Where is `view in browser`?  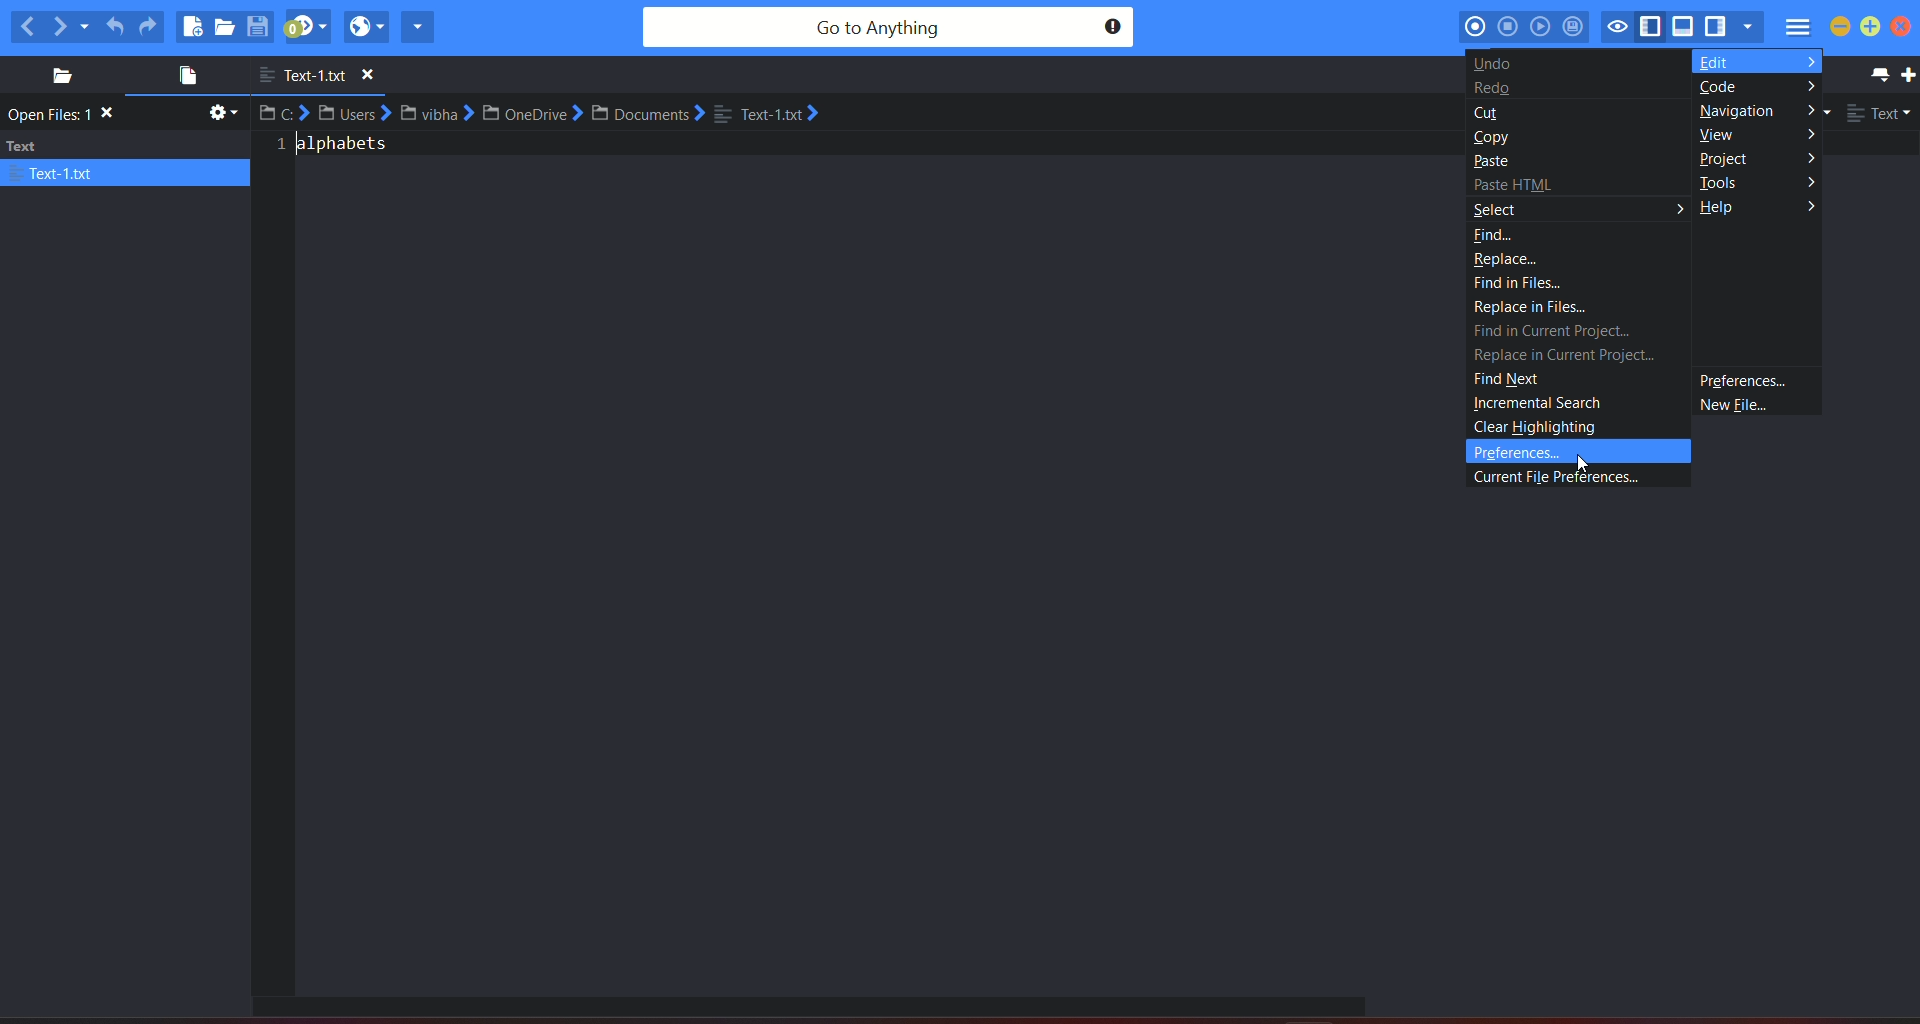
view in browser is located at coordinates (366, 26).